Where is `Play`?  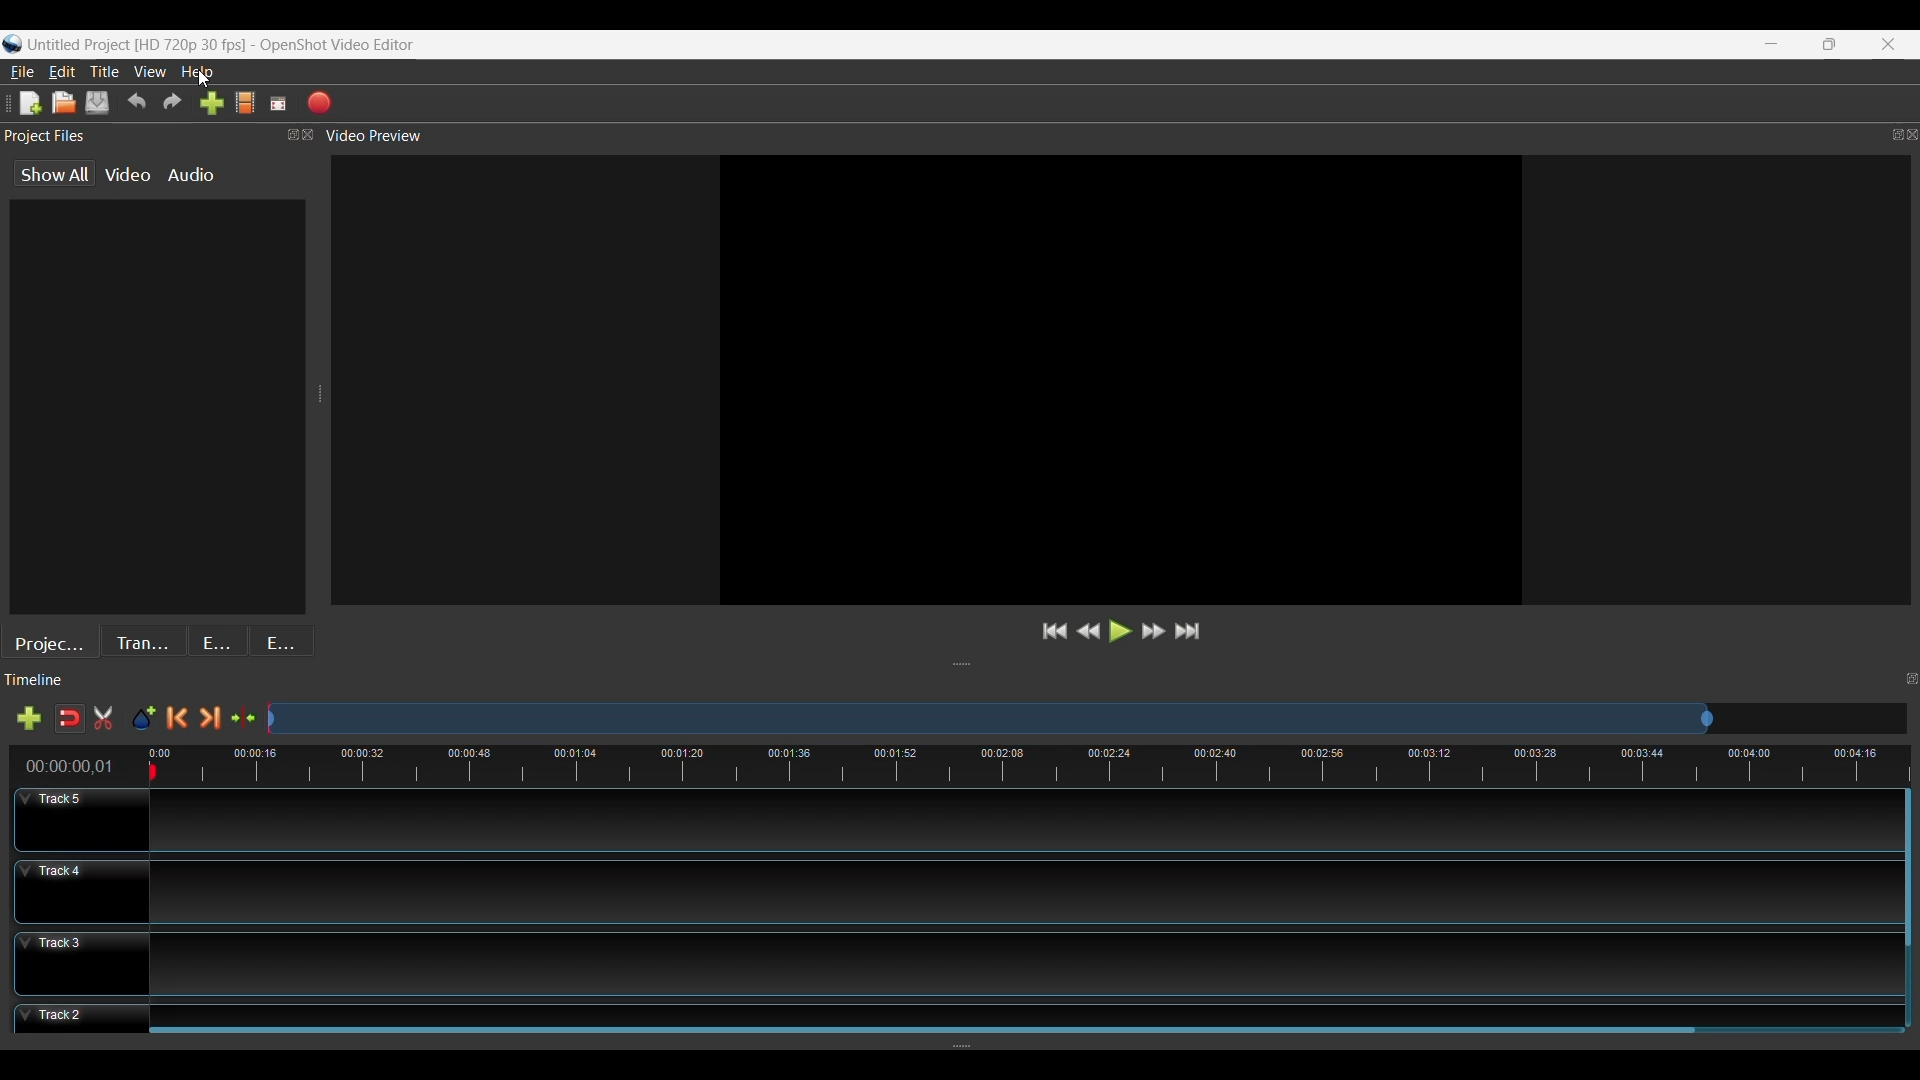
Play is located at coordinates (1120, 631).